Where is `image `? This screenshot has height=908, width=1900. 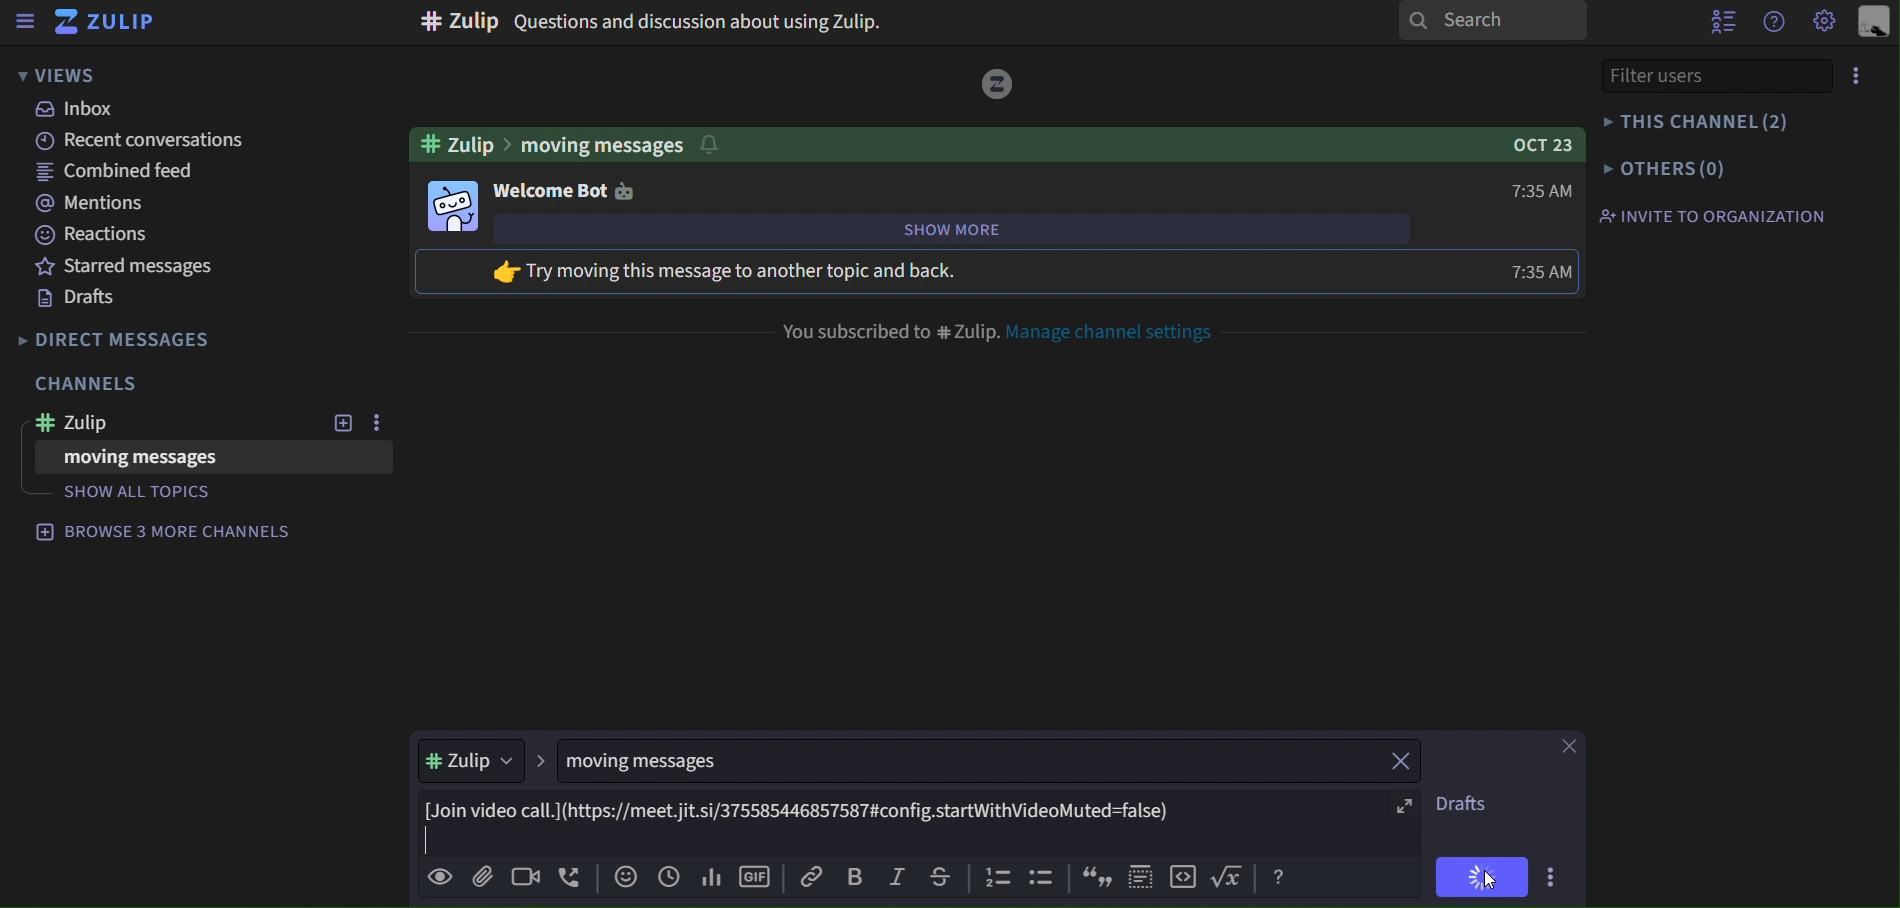
image  is located at coordinates (999, 82).